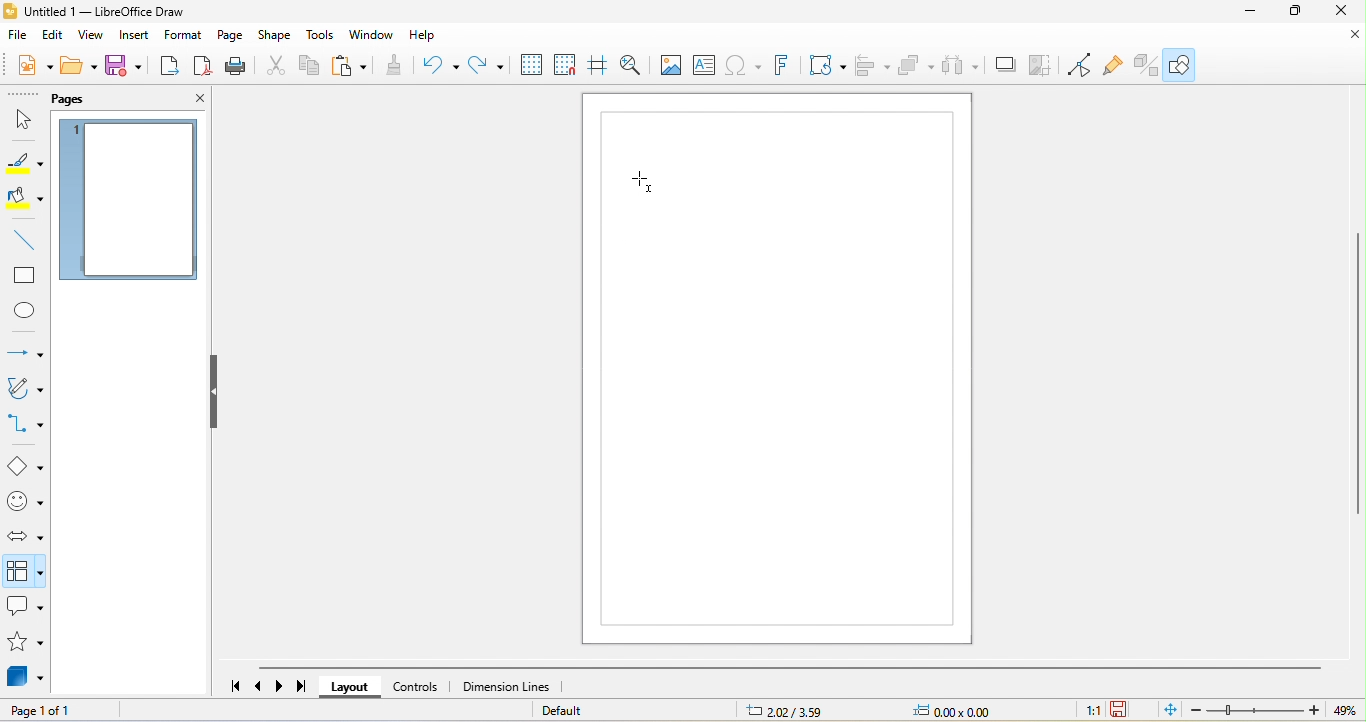 The width and height of the screenshot is (1366, 722). Describe the element at coordinates (187, 100) in the screenshot. I see `close` at that location.